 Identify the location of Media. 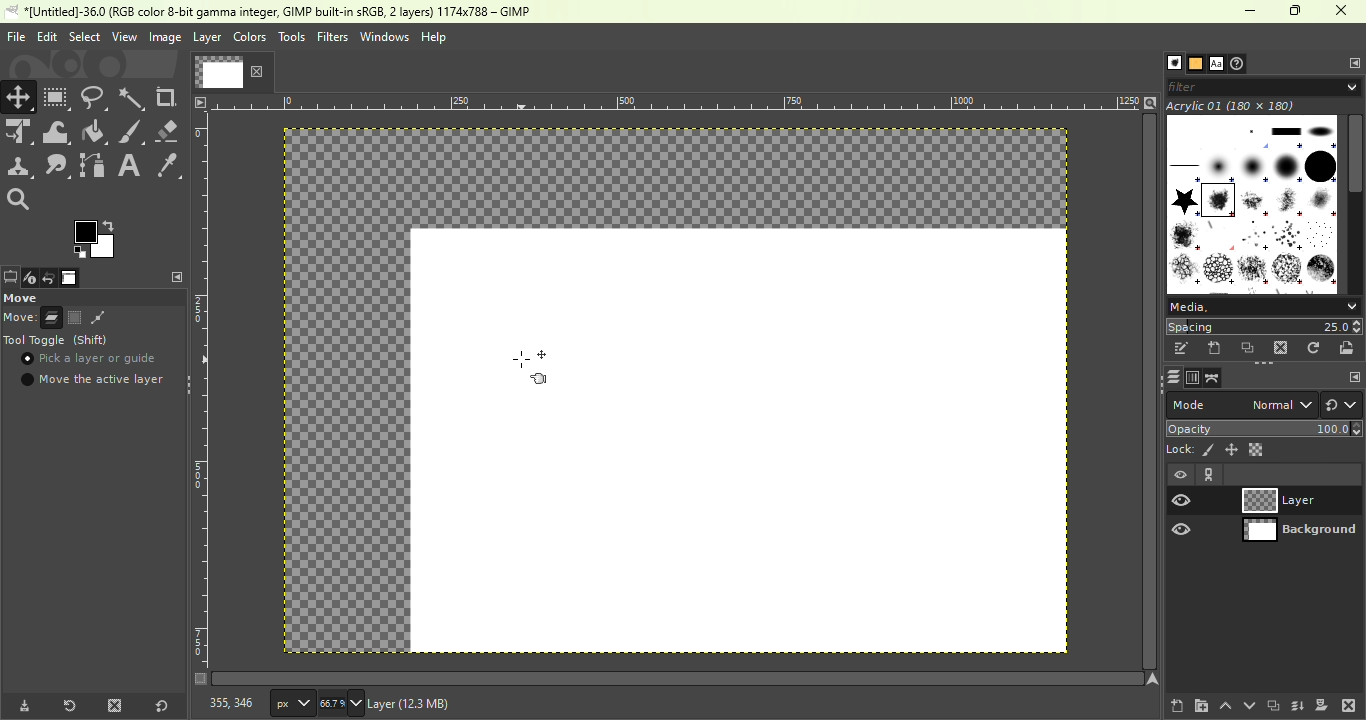
(1262, 305).